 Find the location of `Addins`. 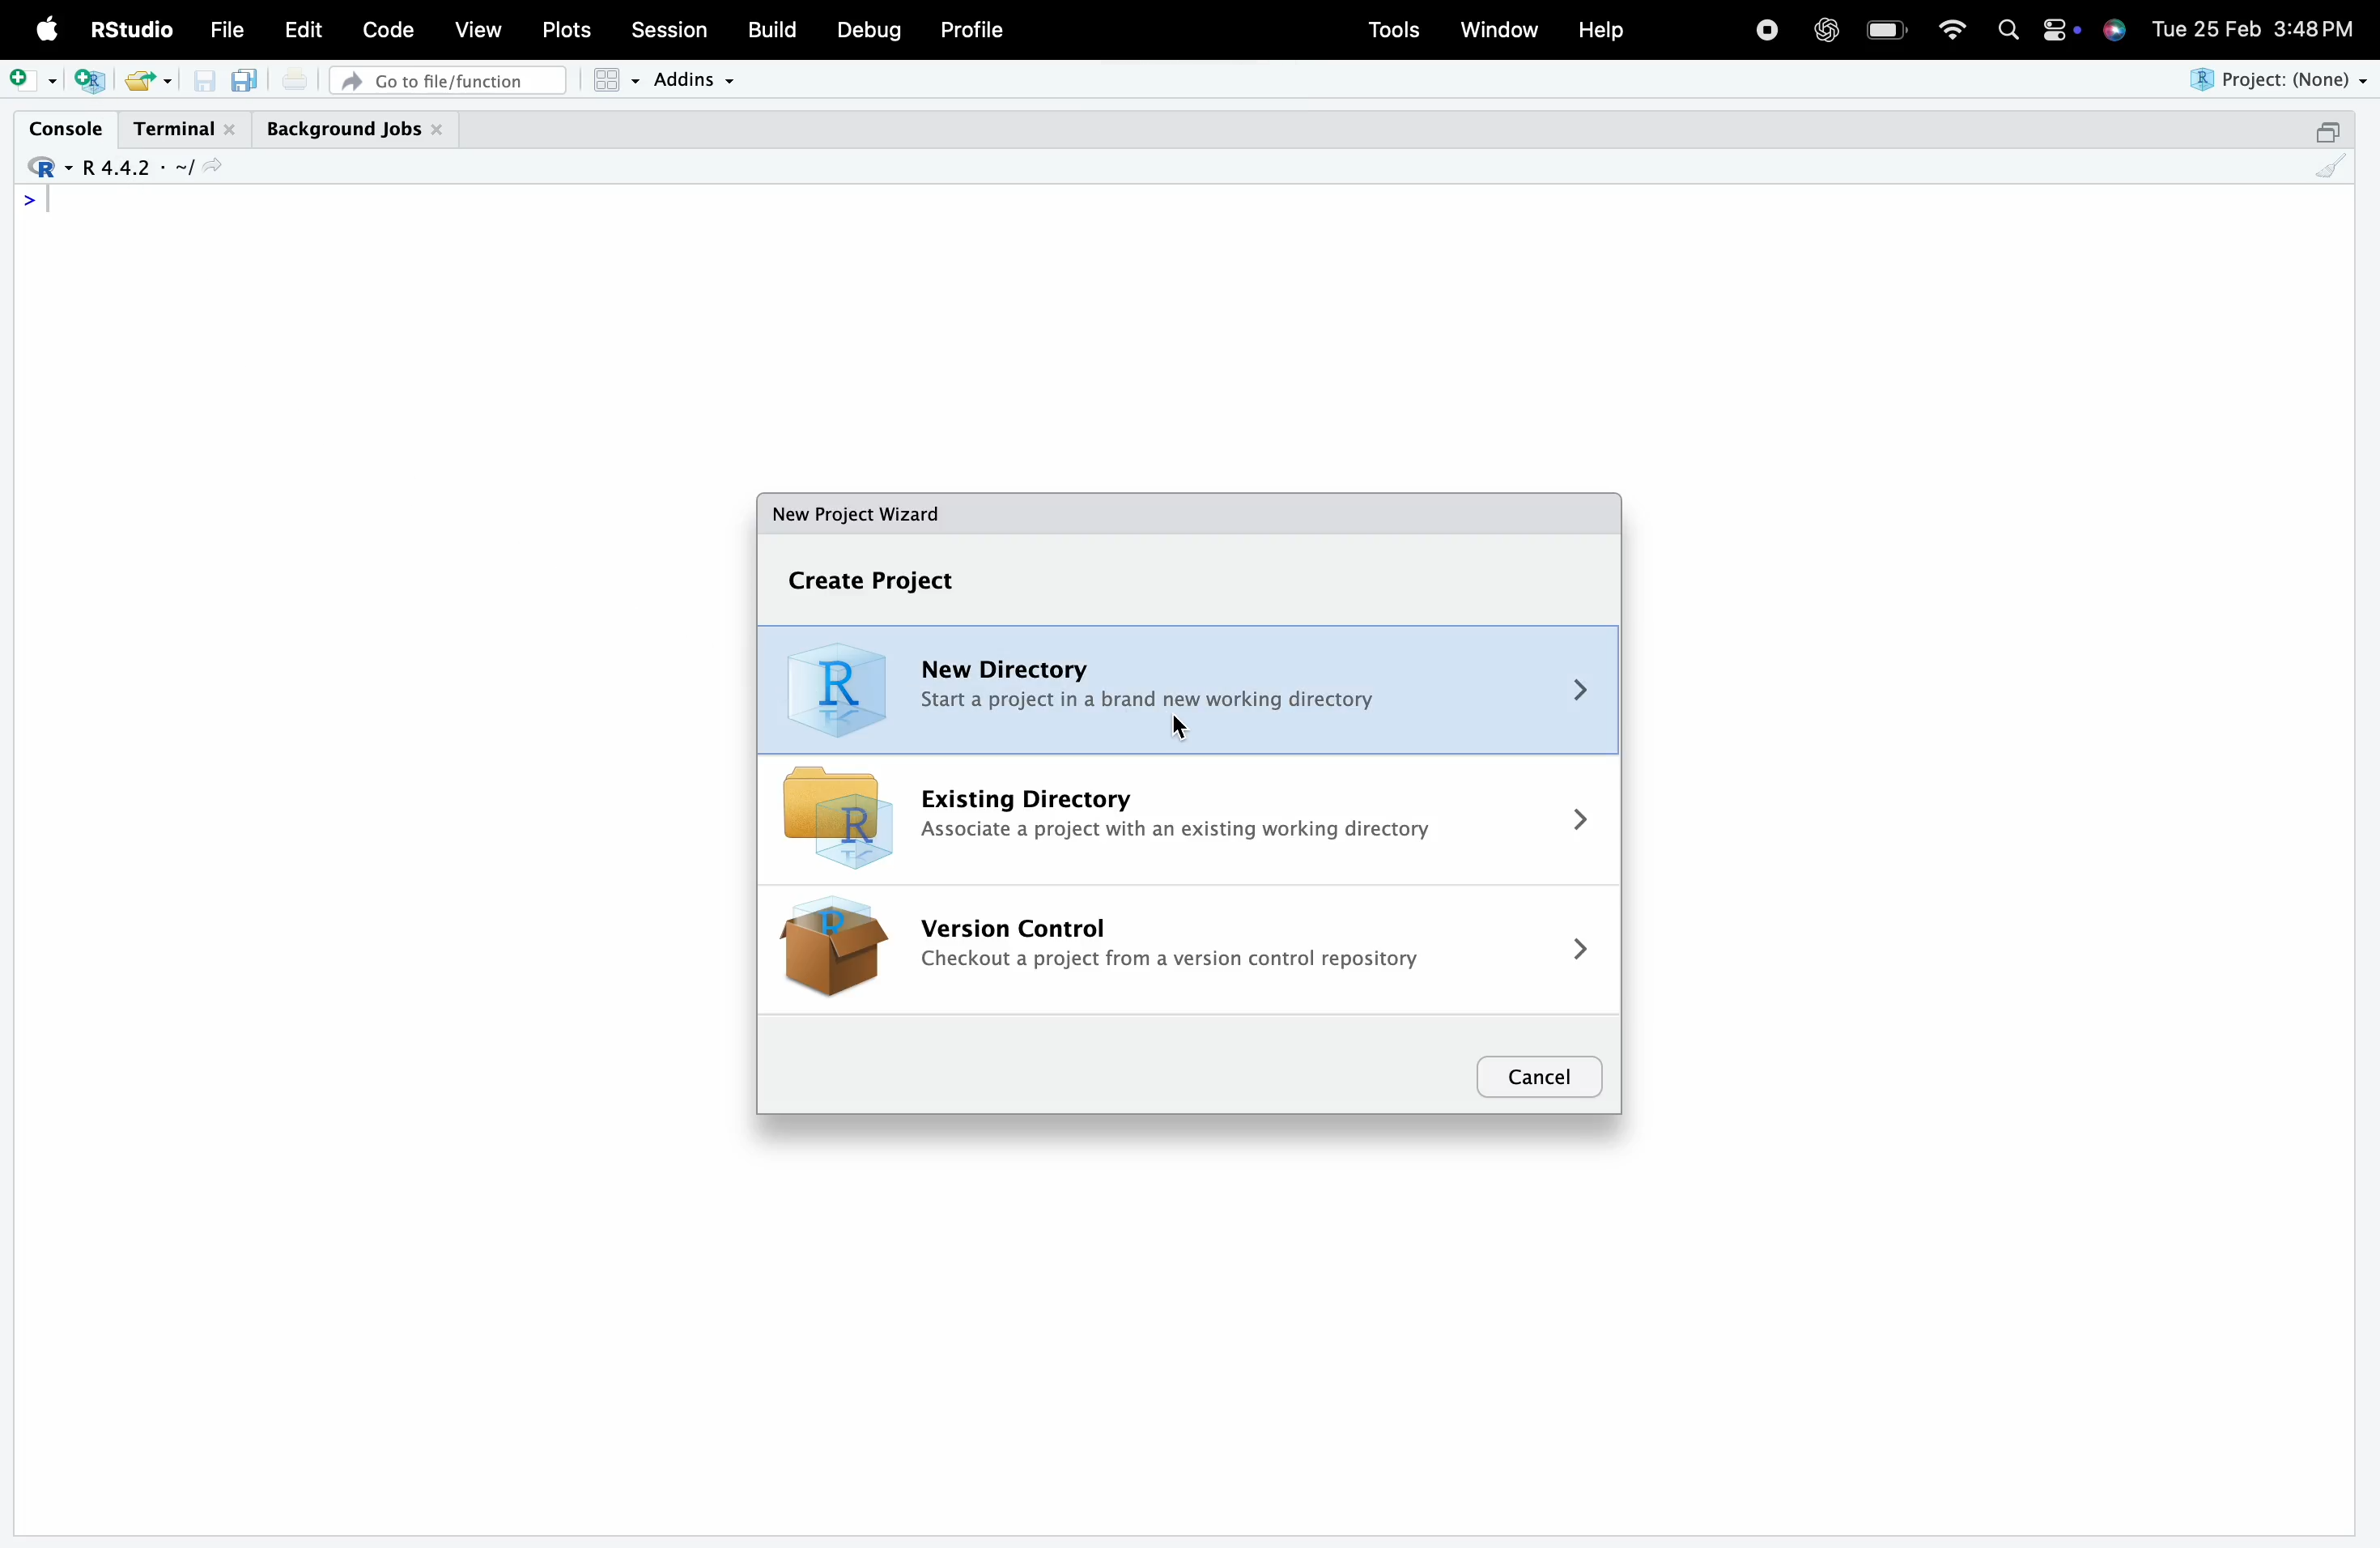

Addins is located at coordinates (692, 80).